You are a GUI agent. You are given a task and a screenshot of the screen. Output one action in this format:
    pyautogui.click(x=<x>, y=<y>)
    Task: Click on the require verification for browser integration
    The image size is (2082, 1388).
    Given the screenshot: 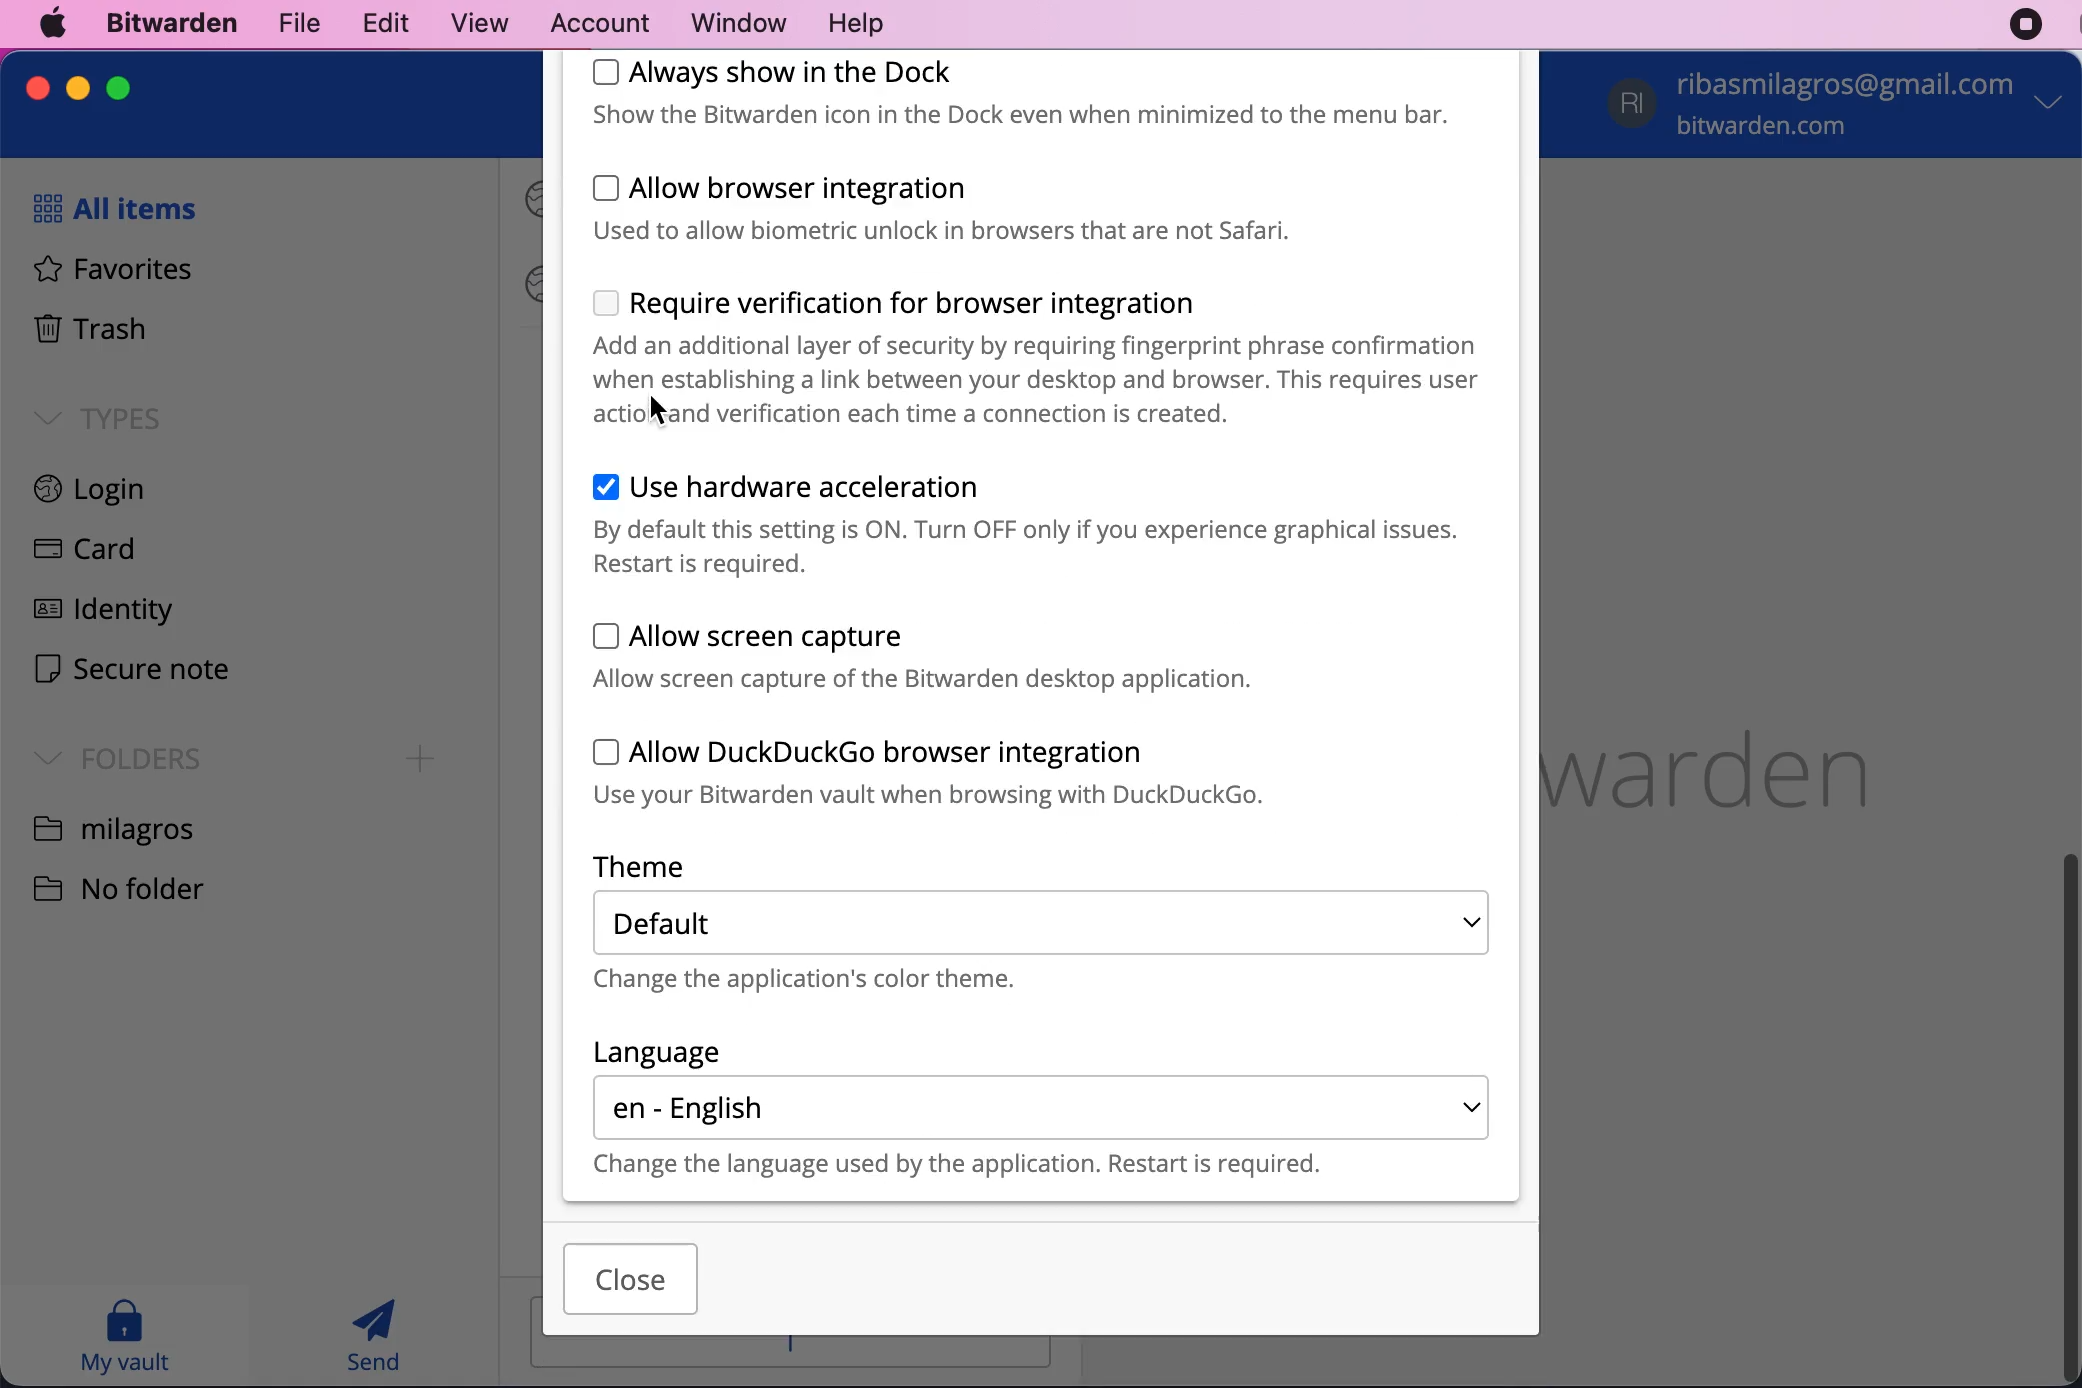 What is the action you would take?
    pyautogui.click(x=1039, y=358)
    